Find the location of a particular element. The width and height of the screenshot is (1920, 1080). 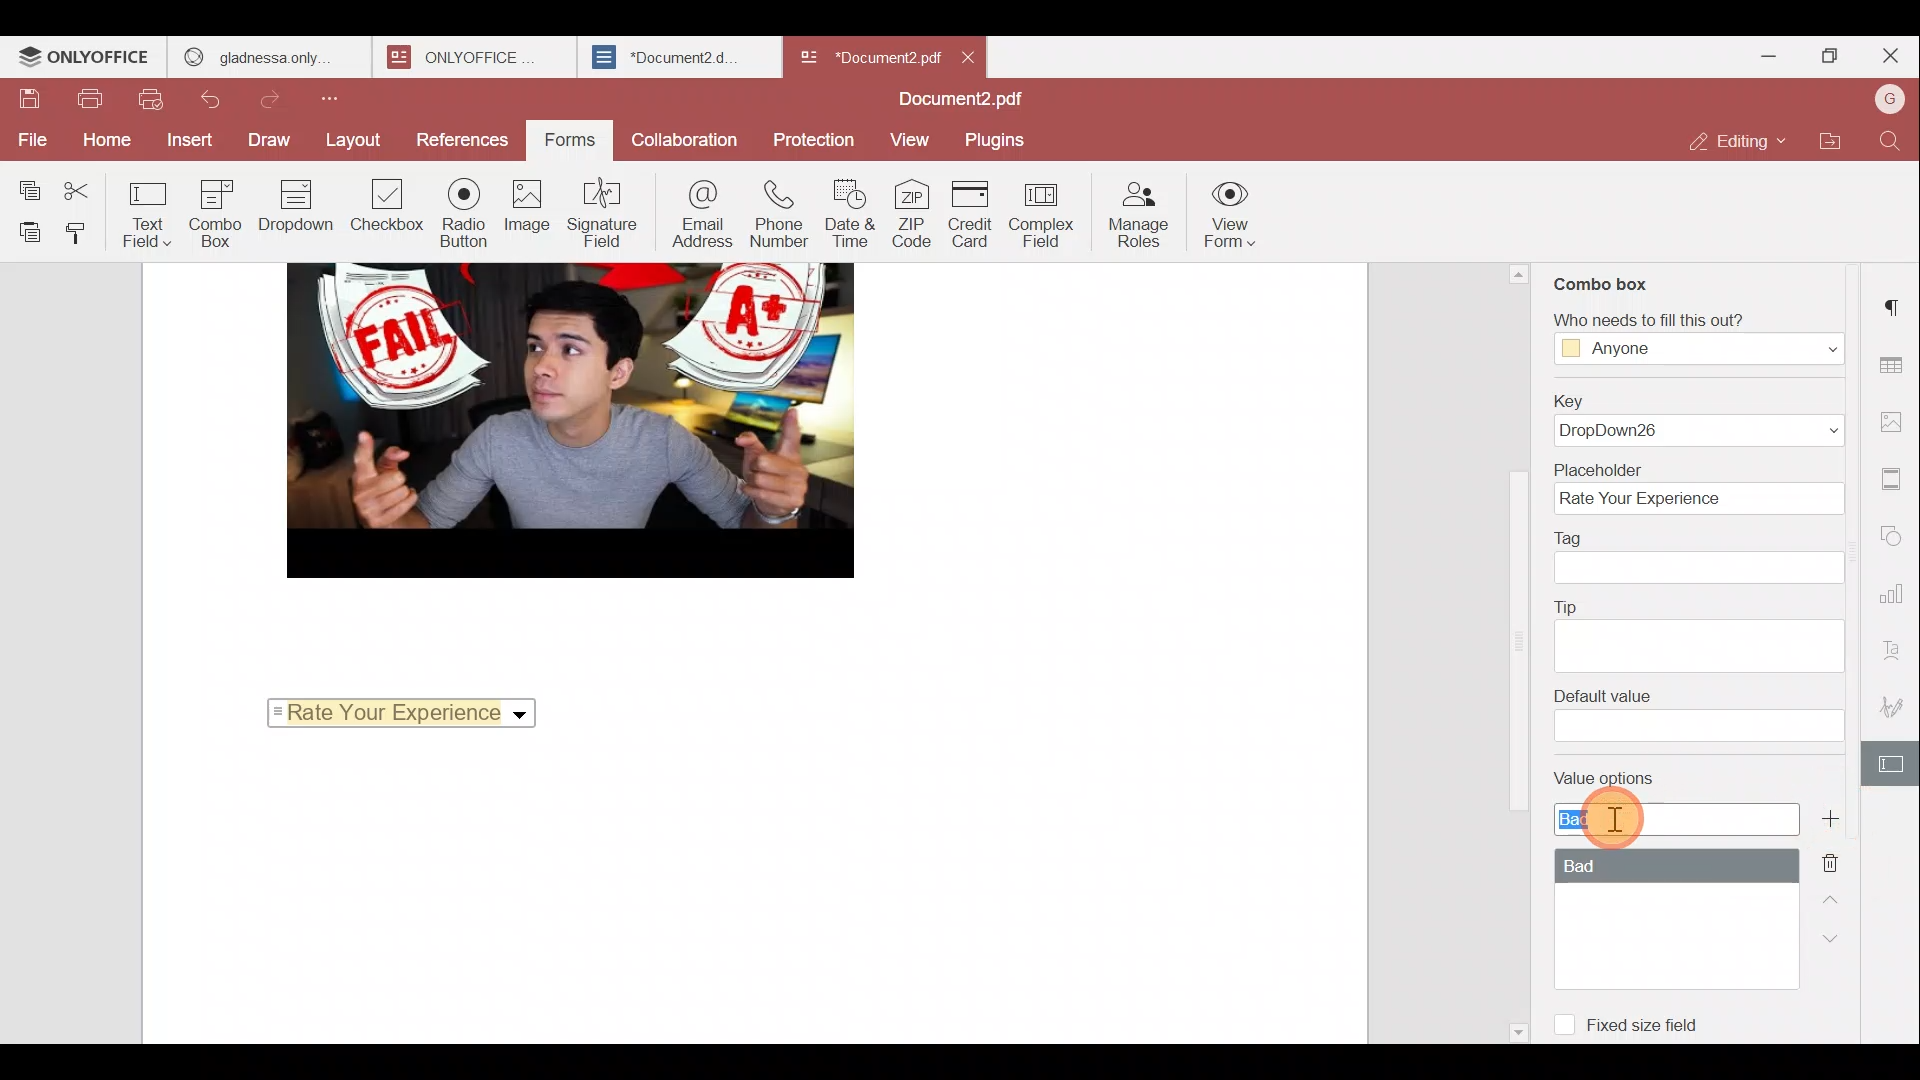

*Document2.d. is located at coordinates (666, 54).